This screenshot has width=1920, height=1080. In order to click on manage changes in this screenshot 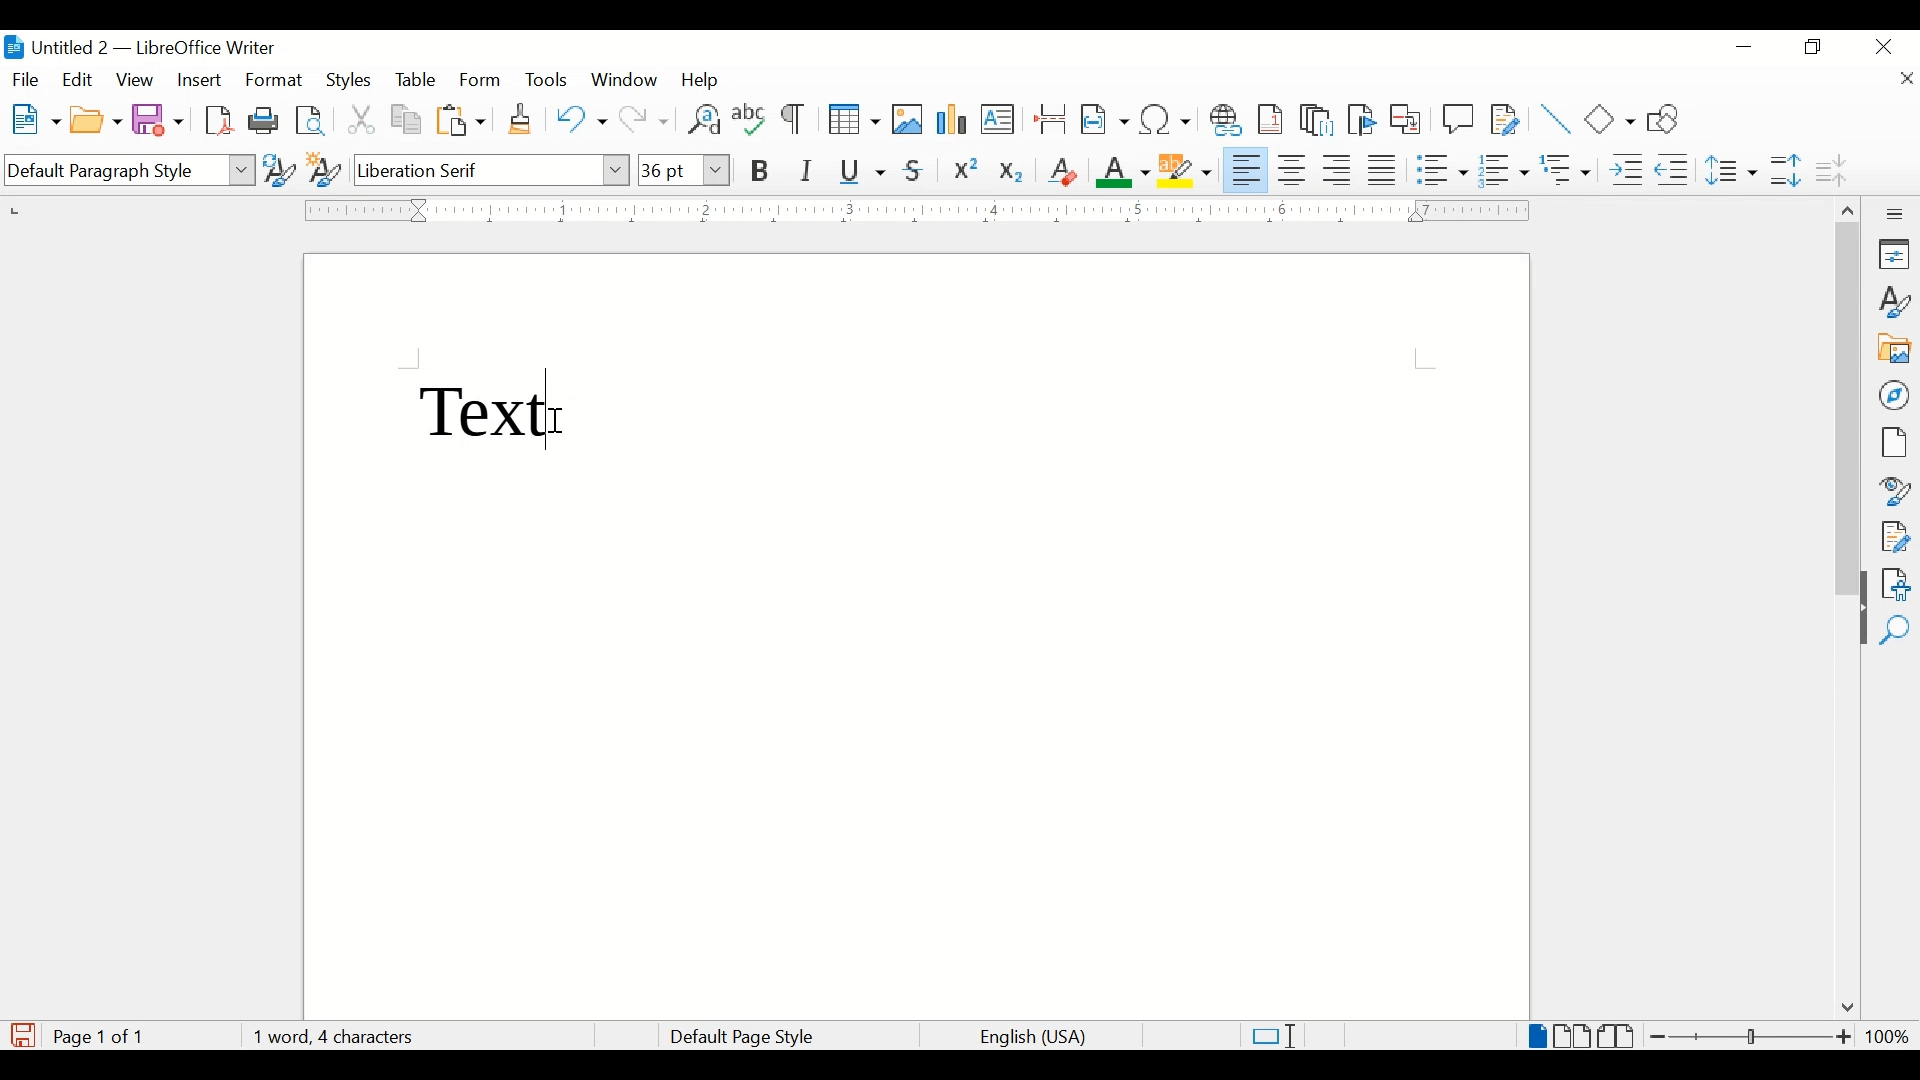, I will do `click(1895, 537)`.